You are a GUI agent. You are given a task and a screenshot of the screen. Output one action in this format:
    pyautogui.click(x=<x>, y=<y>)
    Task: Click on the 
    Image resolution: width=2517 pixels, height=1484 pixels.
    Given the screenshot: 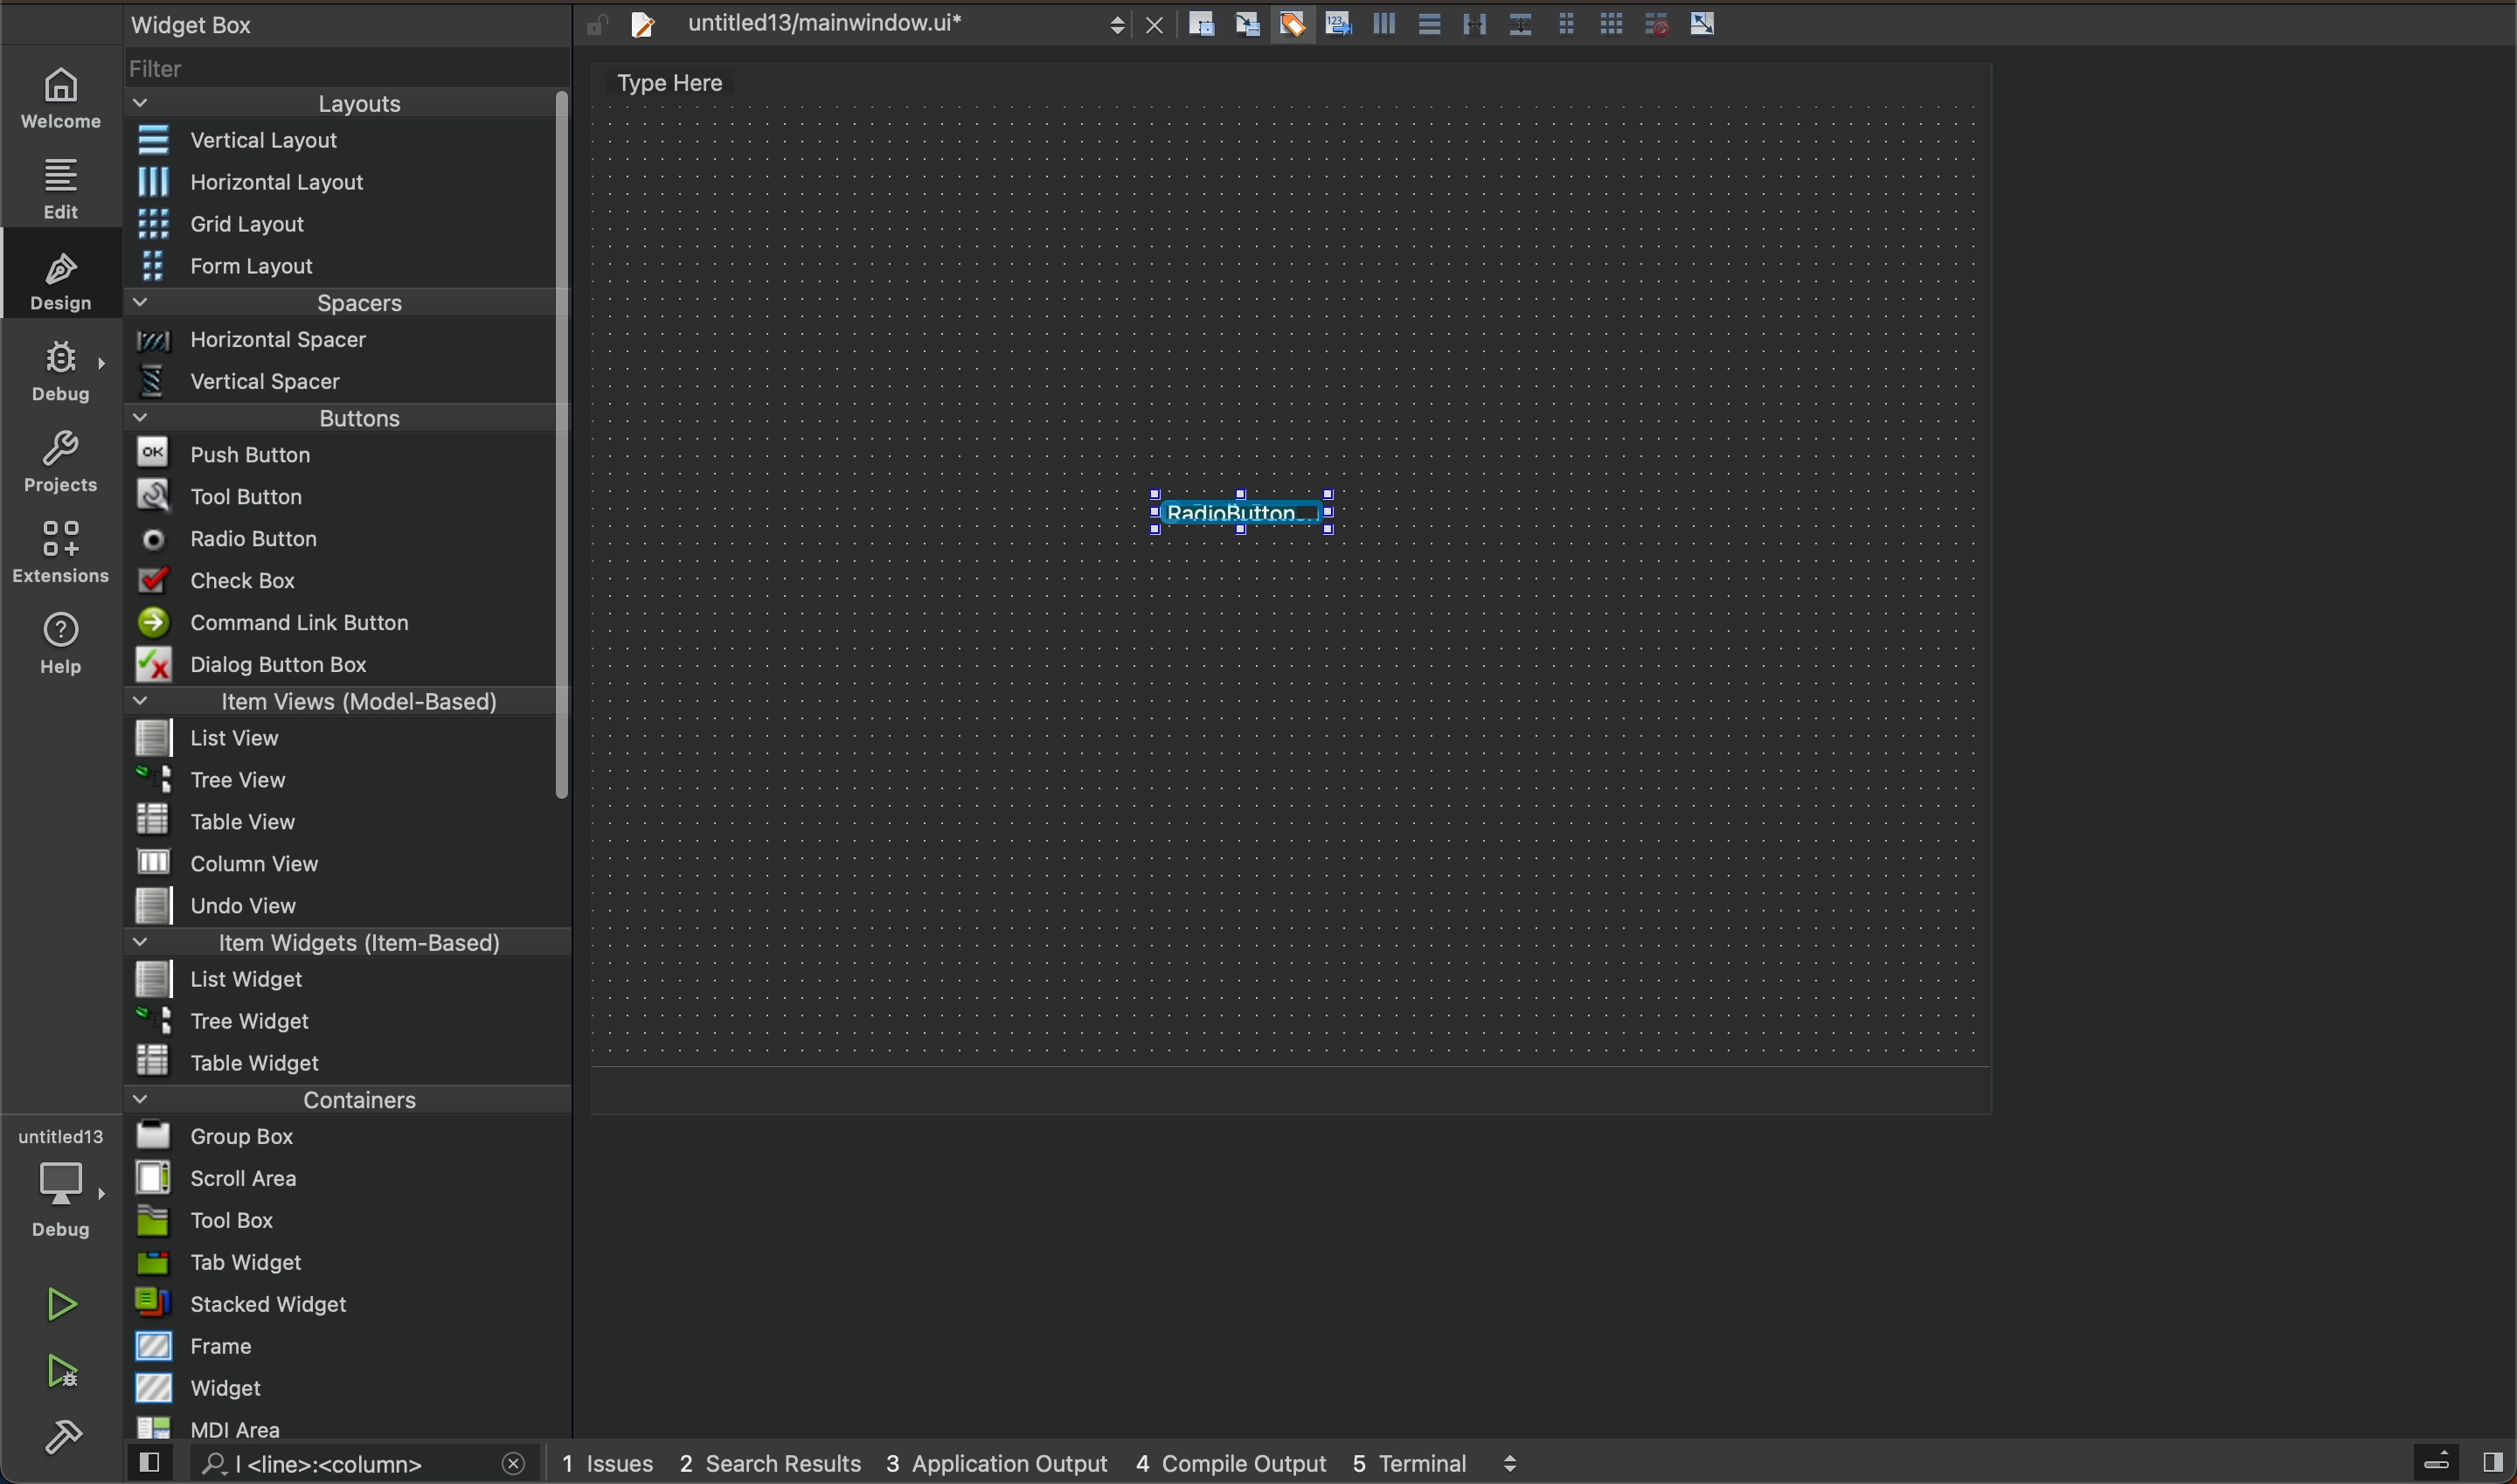 What is the action you would take?
    pyautogui.click(x=1290, y=26)
    